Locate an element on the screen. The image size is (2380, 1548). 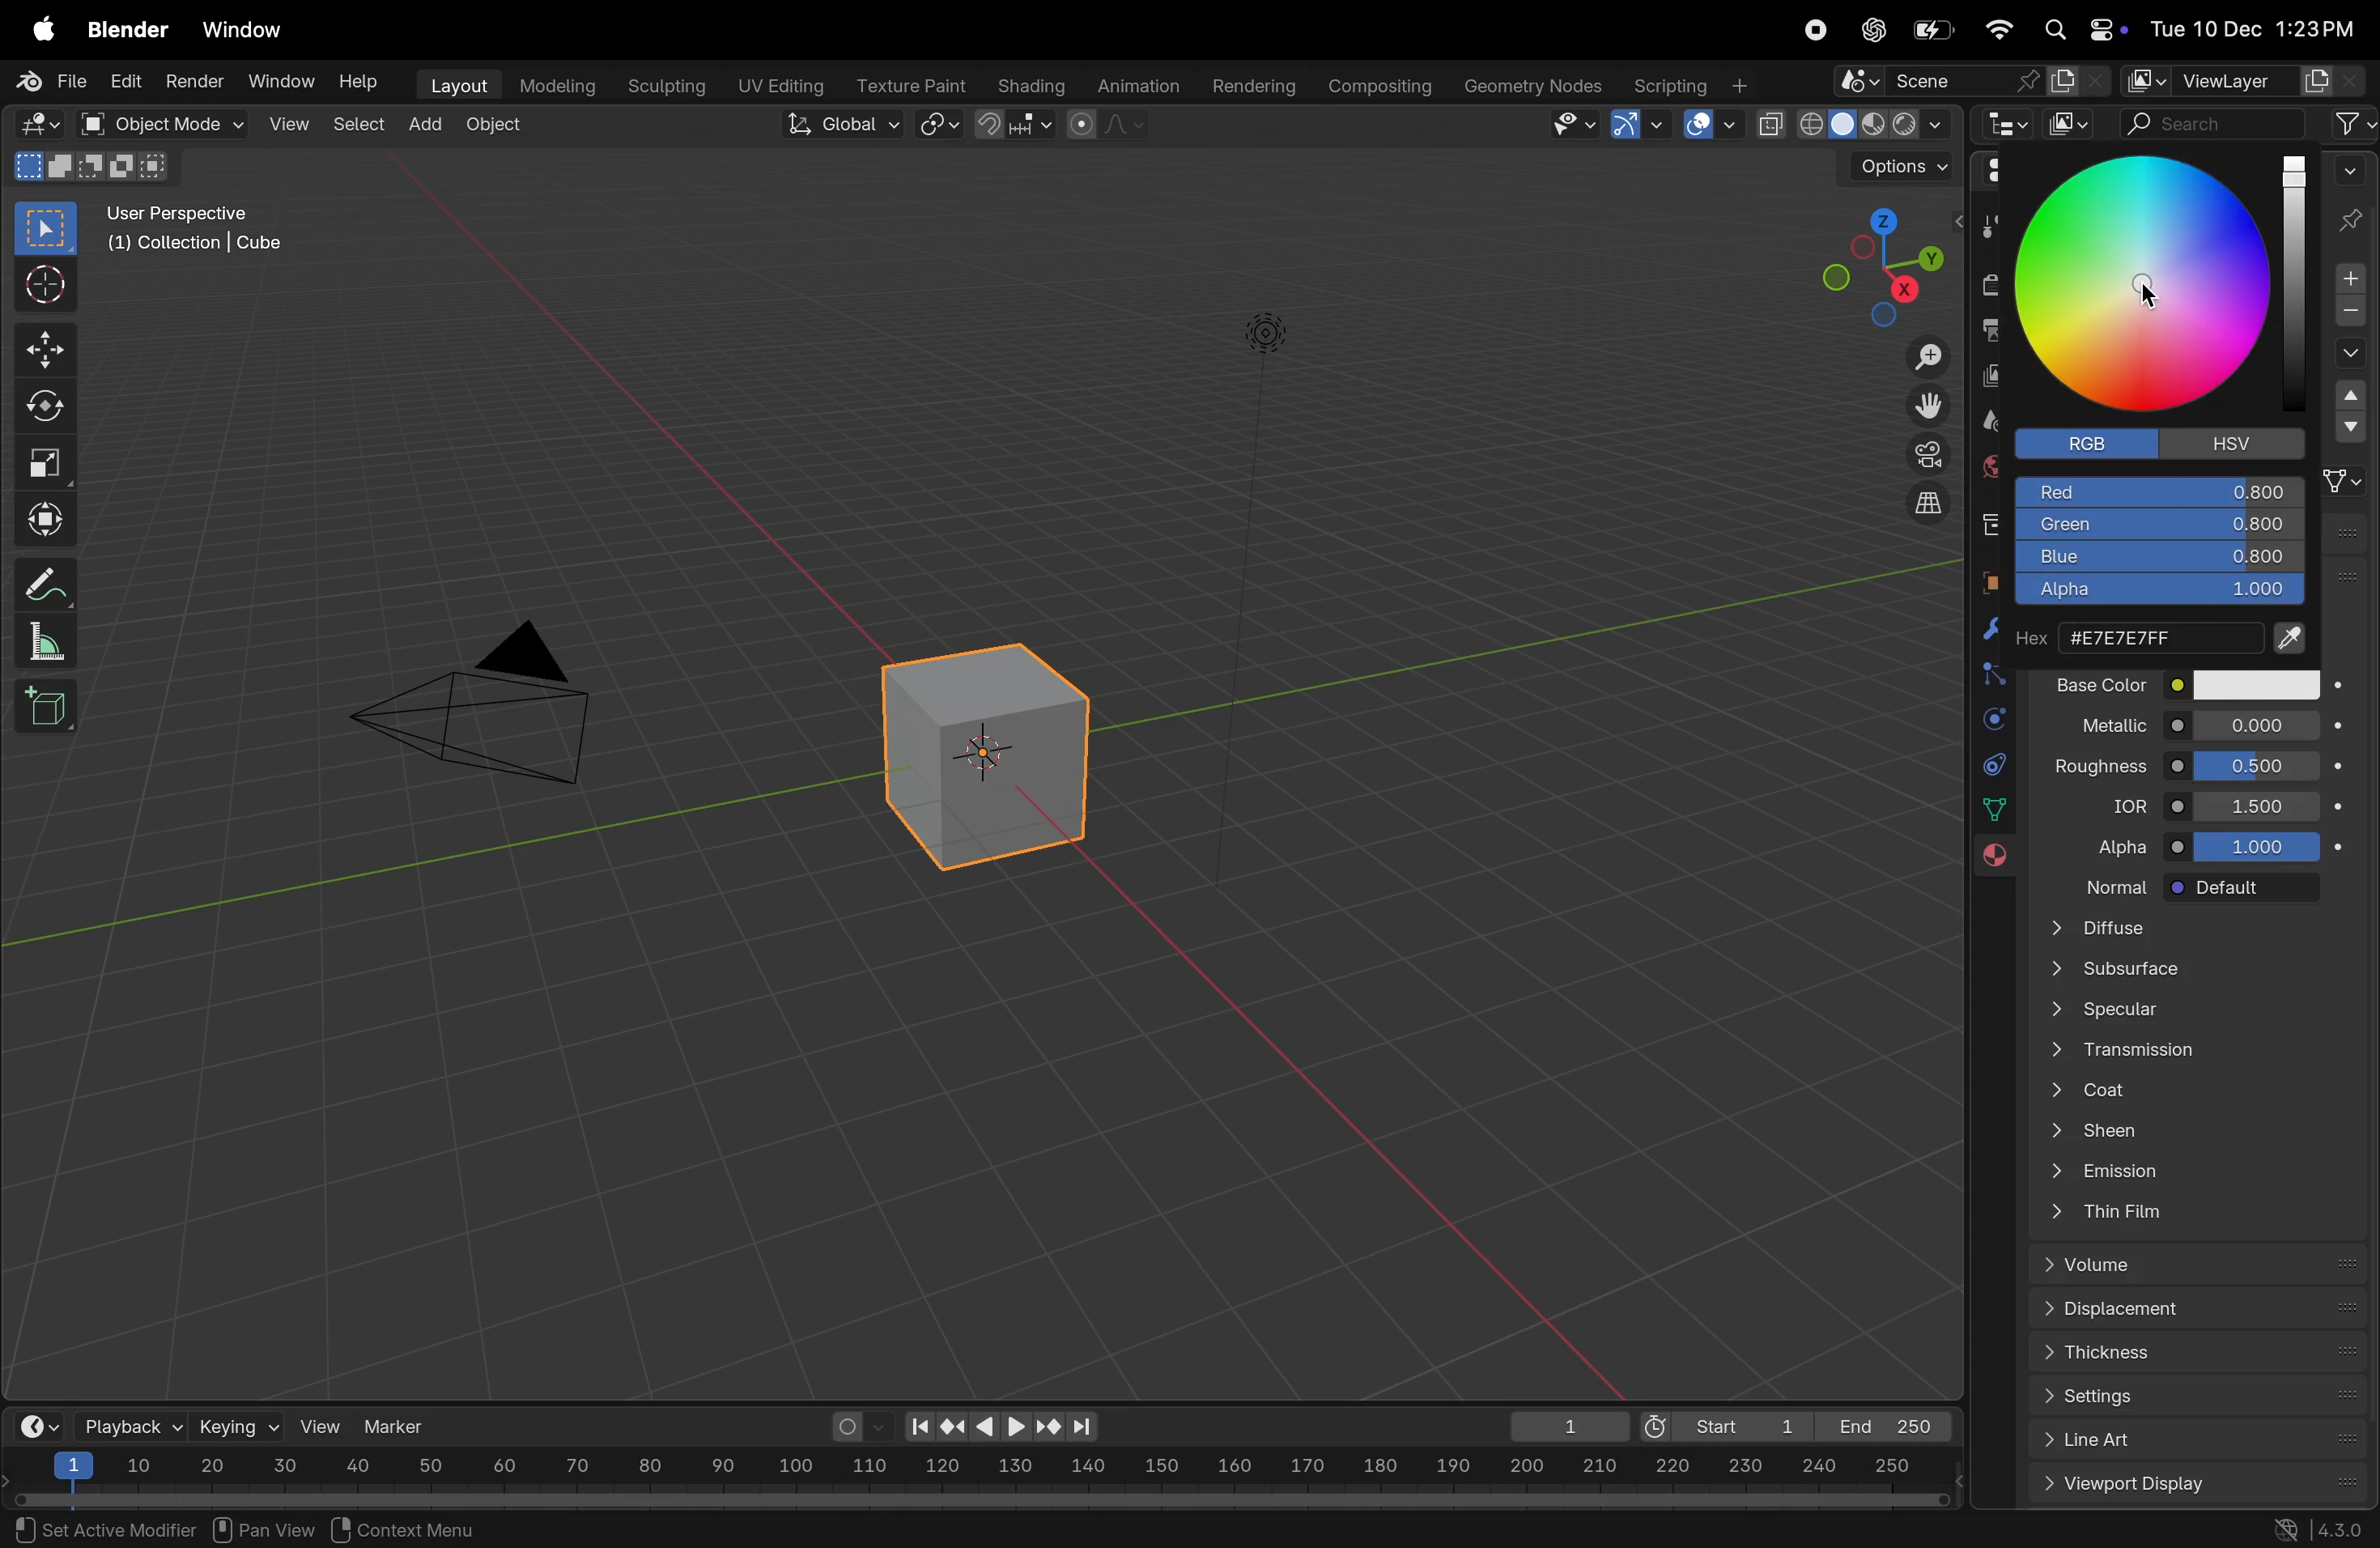
0.000 is located at coordinates (2260, 763).